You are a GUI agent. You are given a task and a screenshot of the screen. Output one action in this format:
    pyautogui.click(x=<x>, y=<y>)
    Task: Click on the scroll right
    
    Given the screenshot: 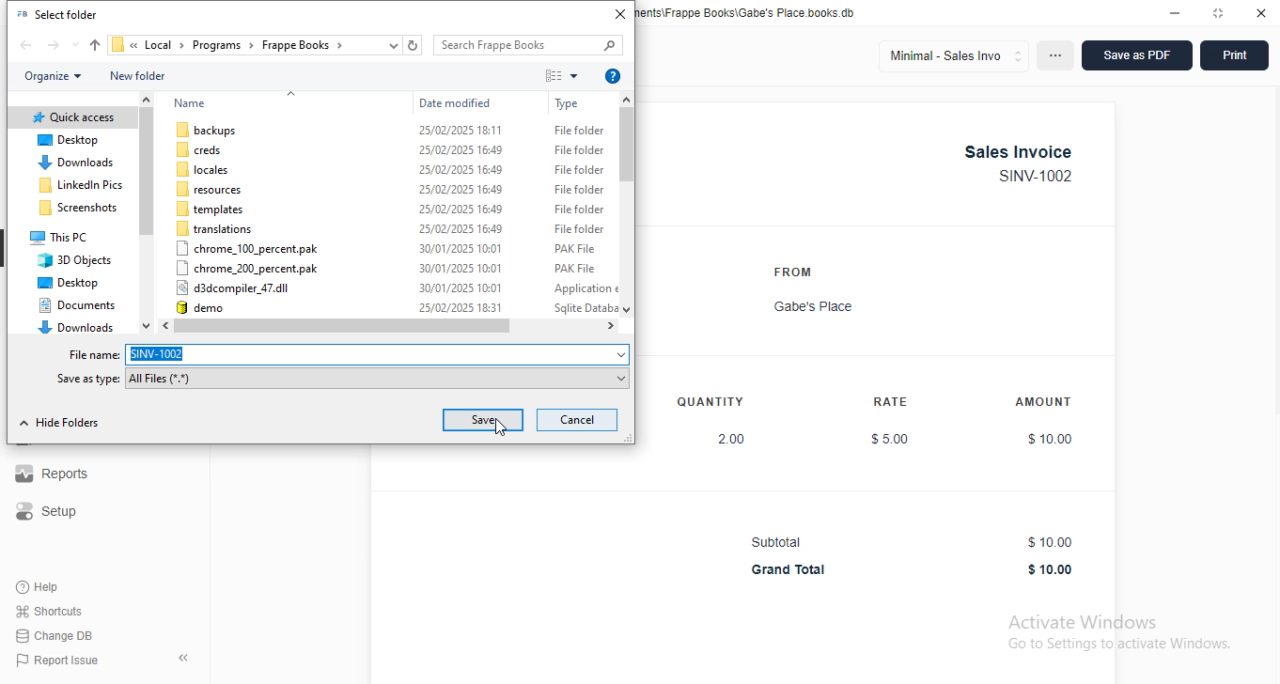 What is the action you would take?
    pyautogui.click(x=609, y=325)
    